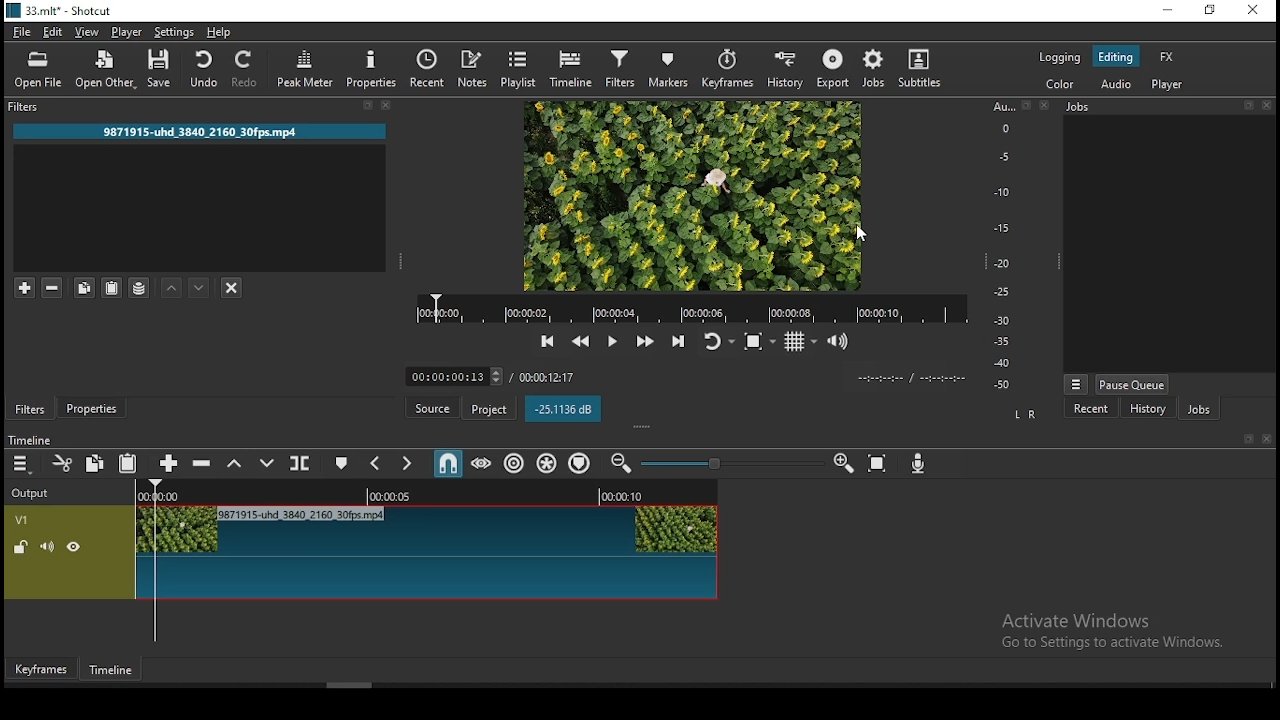  I want to click on Cursor Position AFTER_LAST_ACTION, so click(864, 232).